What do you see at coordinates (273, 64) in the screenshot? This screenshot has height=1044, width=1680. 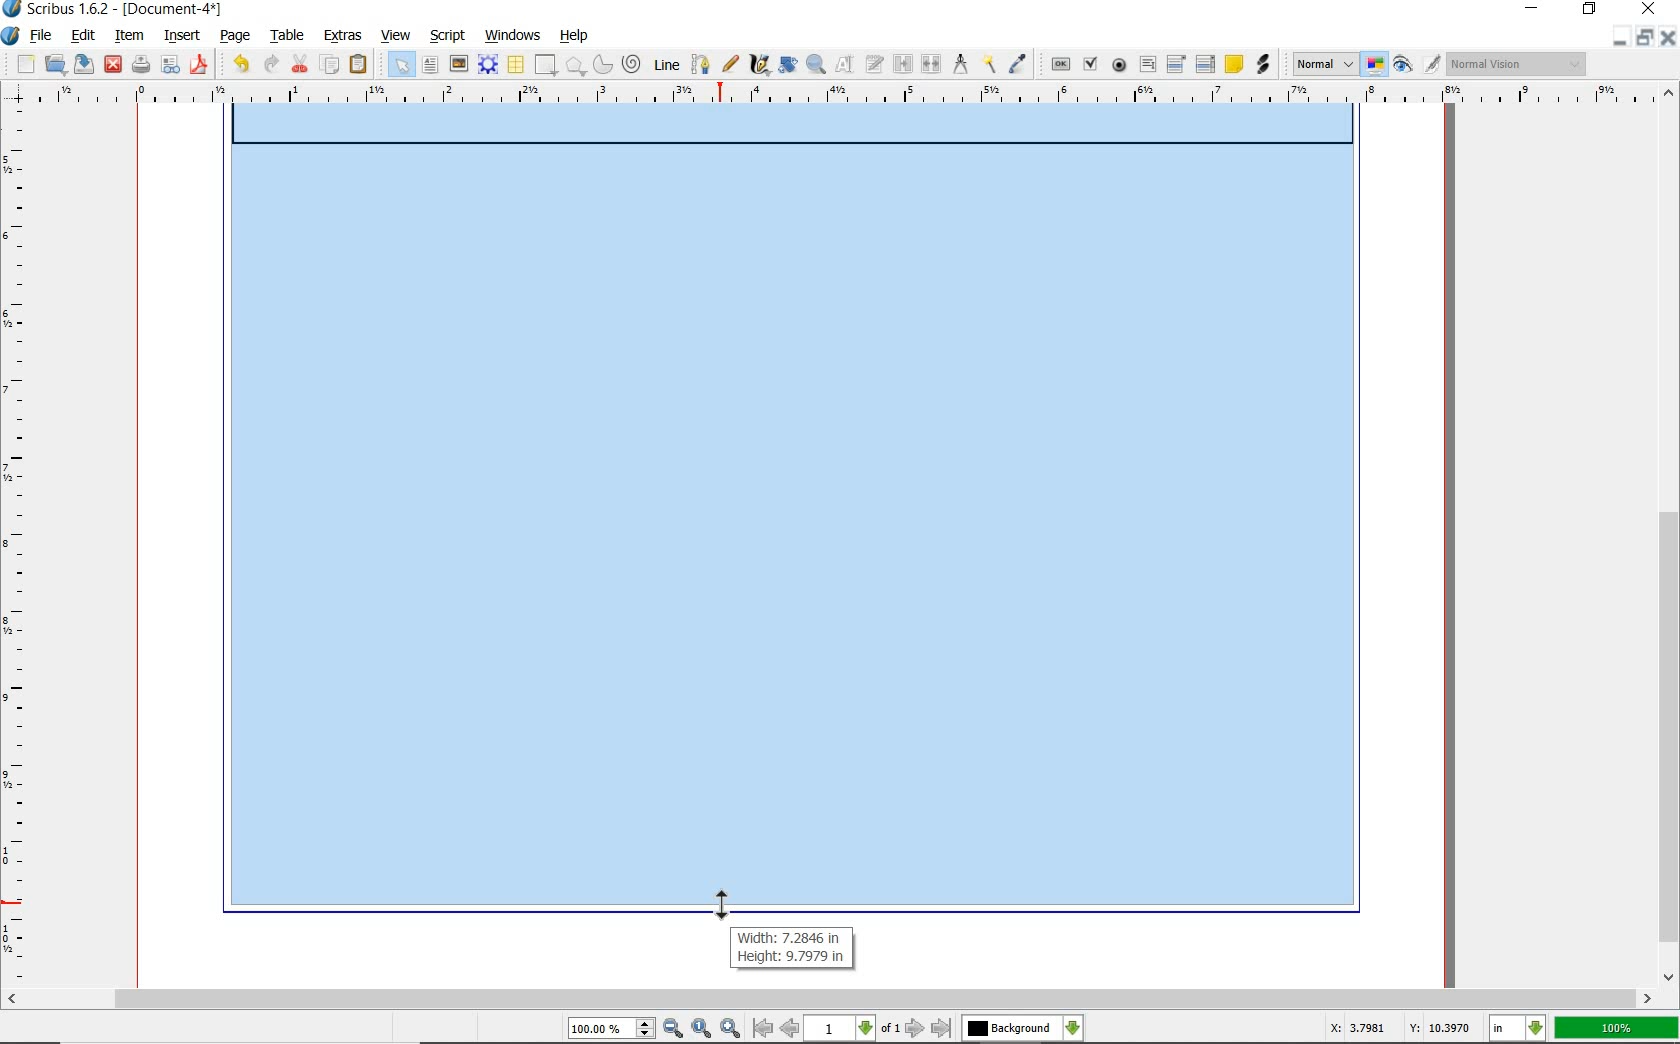 I see `redo` at bounding box center [273, 64].